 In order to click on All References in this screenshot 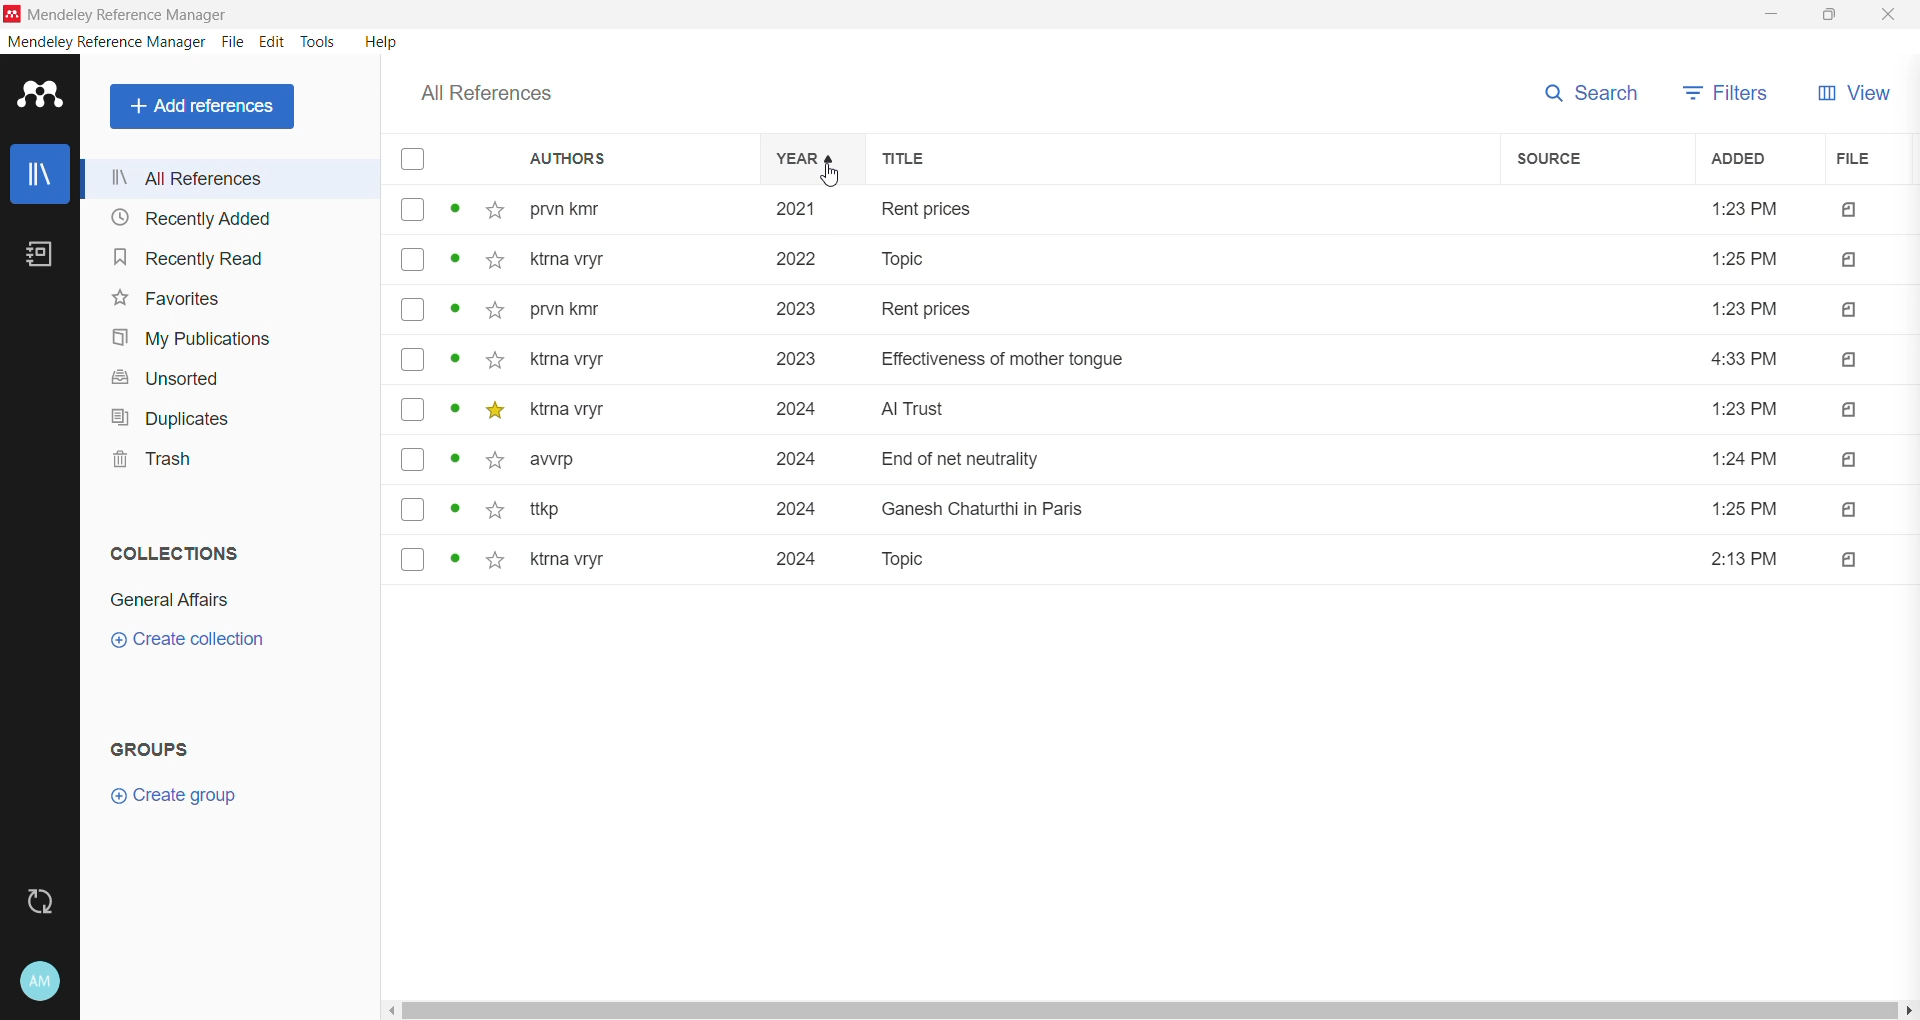, I will do `click(231, 177)`.